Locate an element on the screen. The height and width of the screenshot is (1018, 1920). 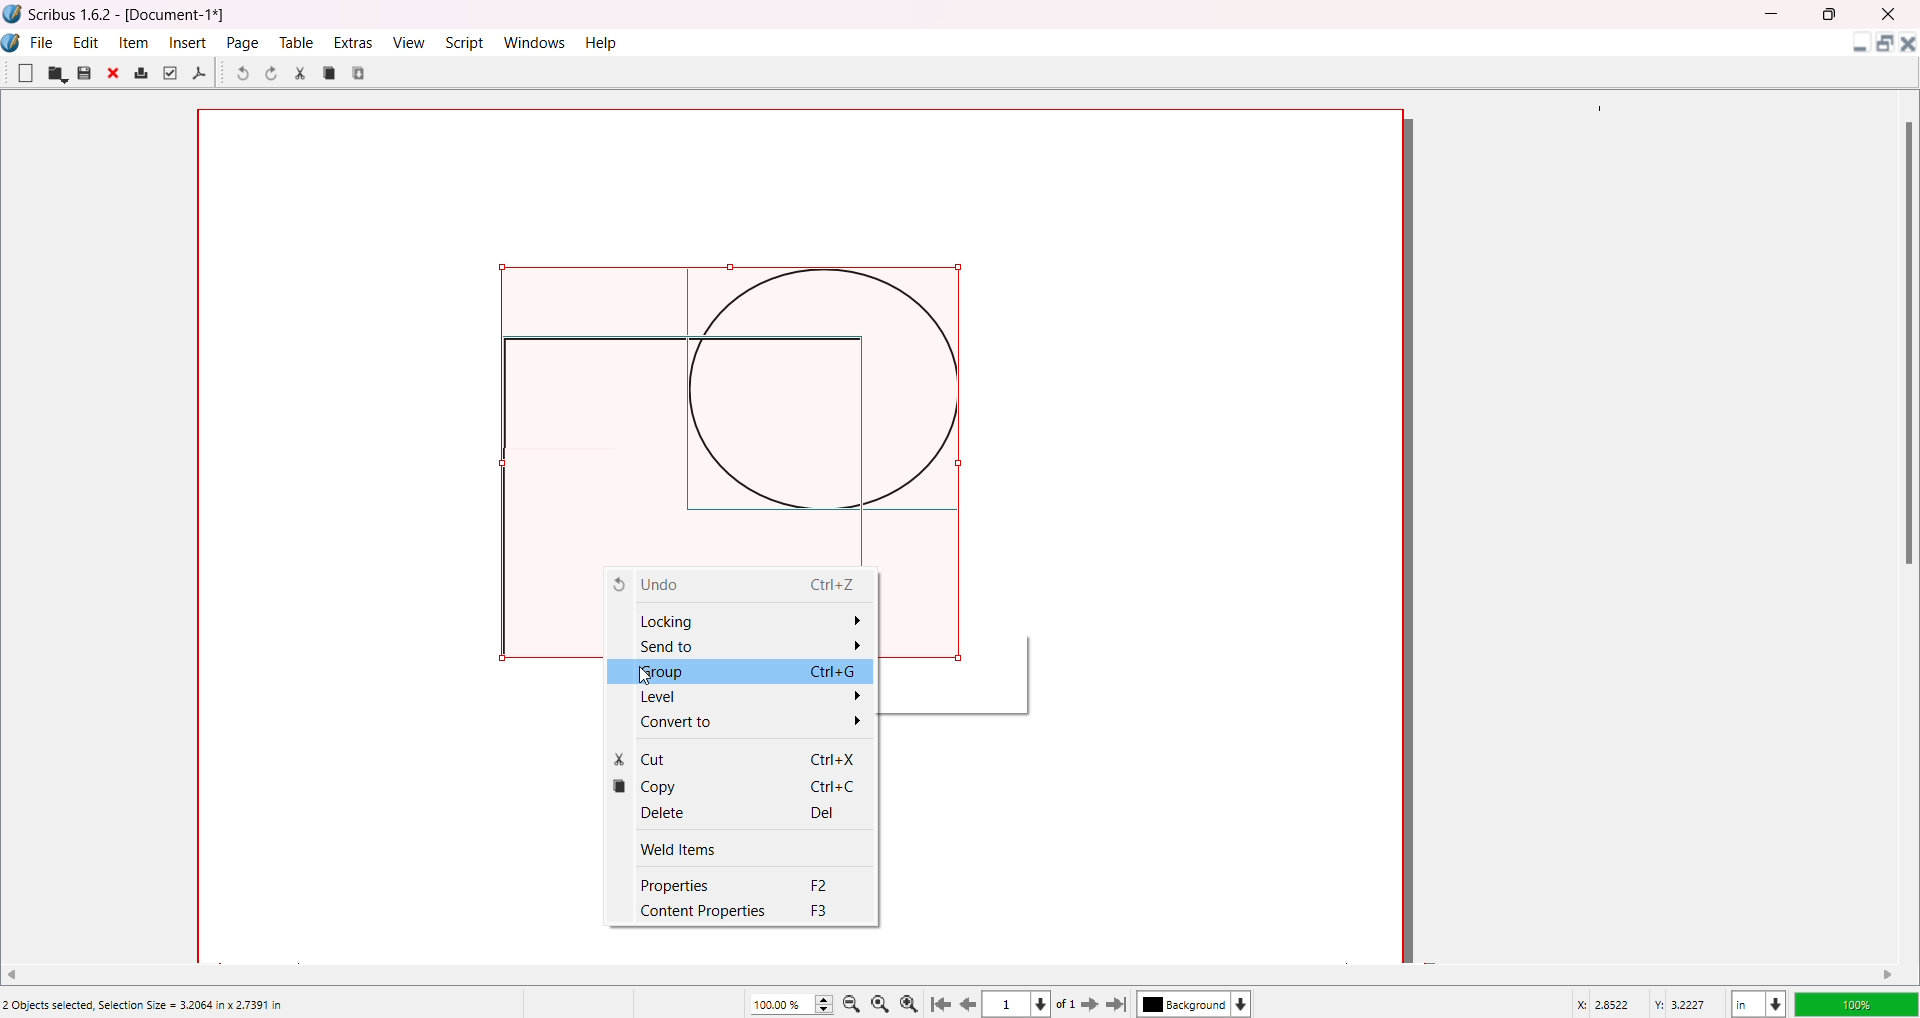
File is located at coordinates (43, 40).